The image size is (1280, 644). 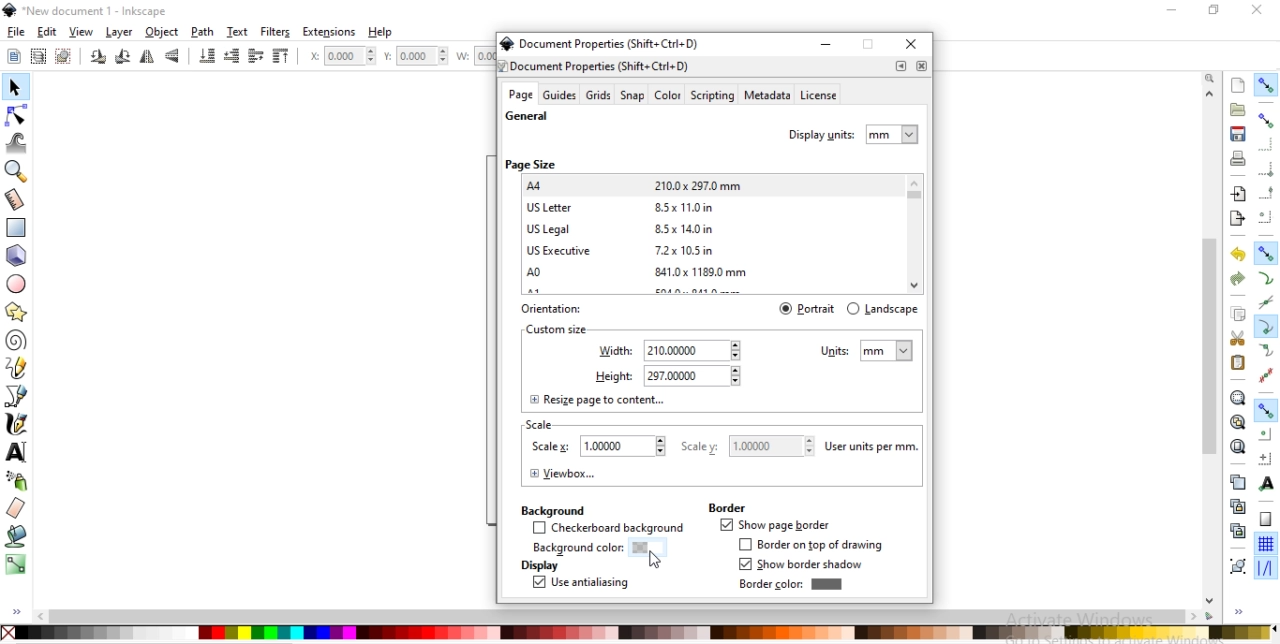 I want to click on width, so click(x=670, y=349).